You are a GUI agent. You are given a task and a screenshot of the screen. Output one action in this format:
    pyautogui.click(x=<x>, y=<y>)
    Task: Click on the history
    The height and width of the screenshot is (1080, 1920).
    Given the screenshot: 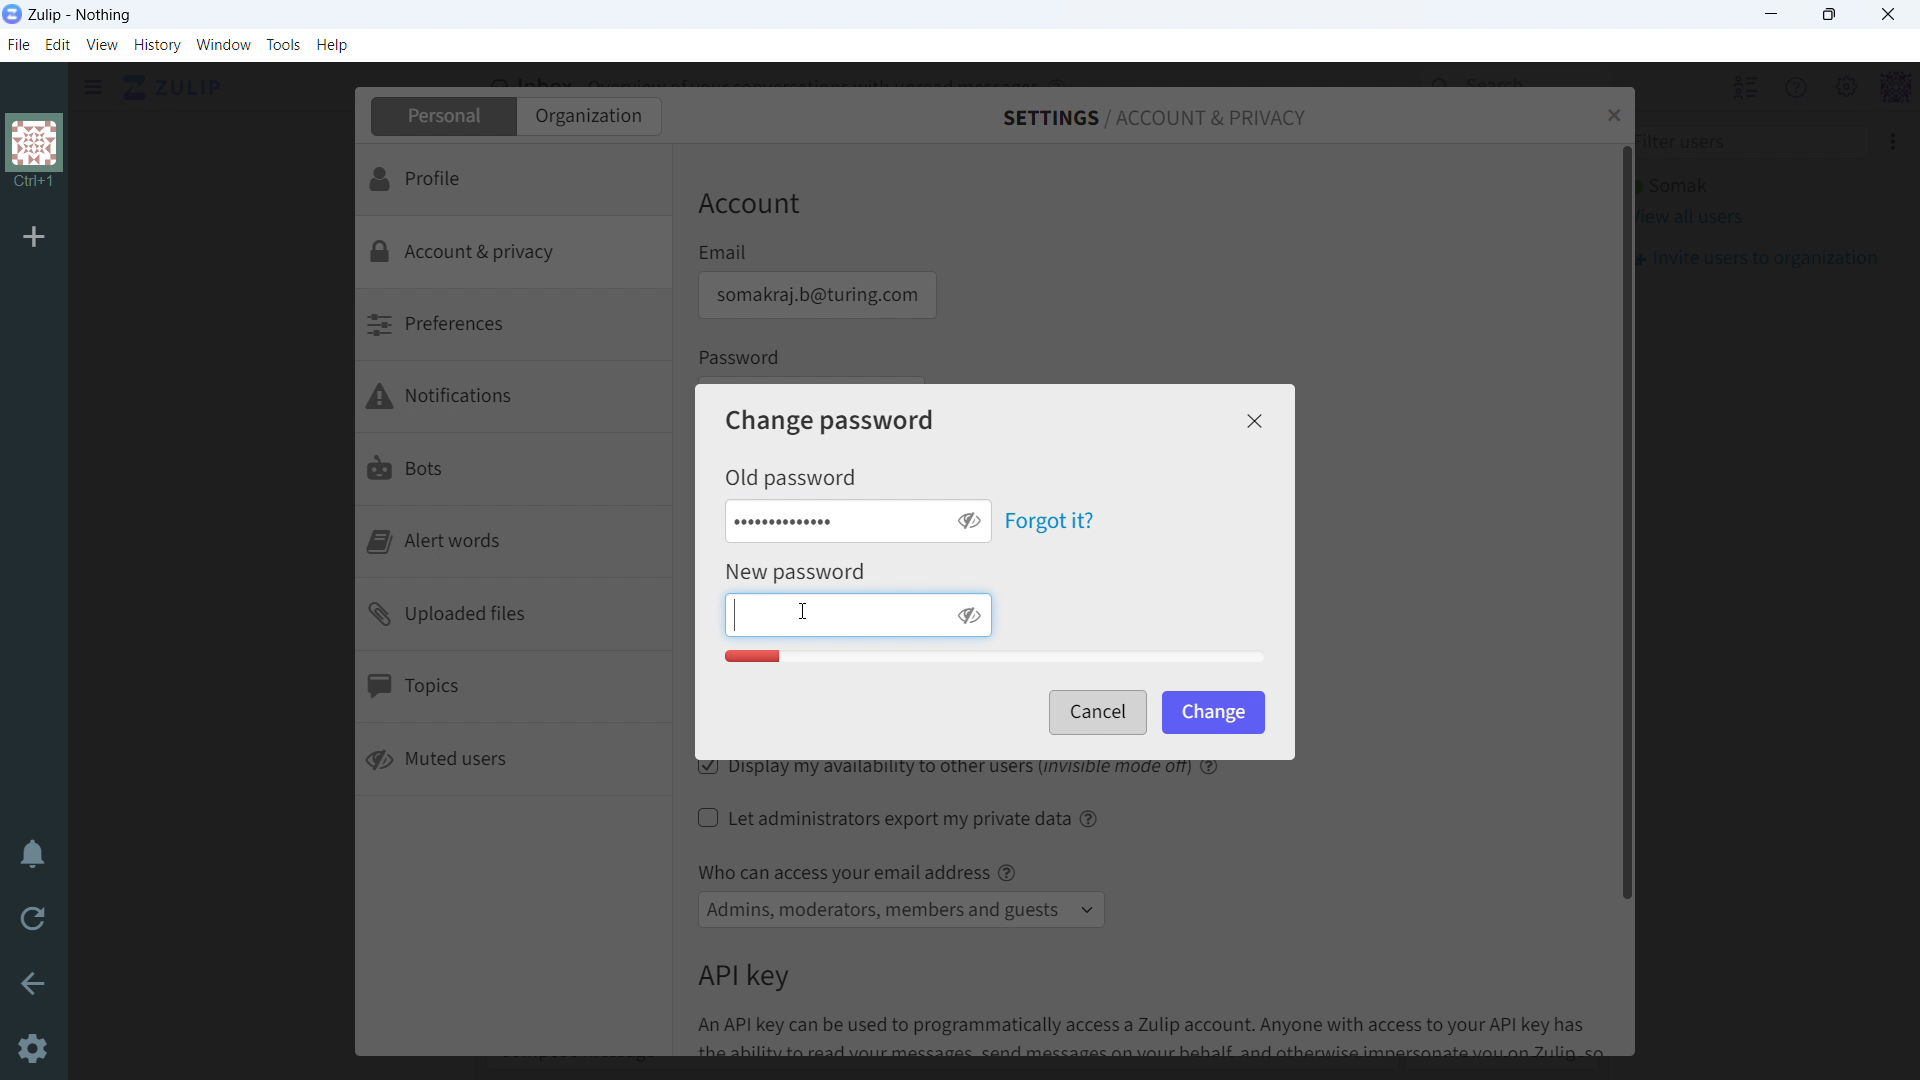 What is the action you would take?
    pyautogui.click(x=158, y=45)
    